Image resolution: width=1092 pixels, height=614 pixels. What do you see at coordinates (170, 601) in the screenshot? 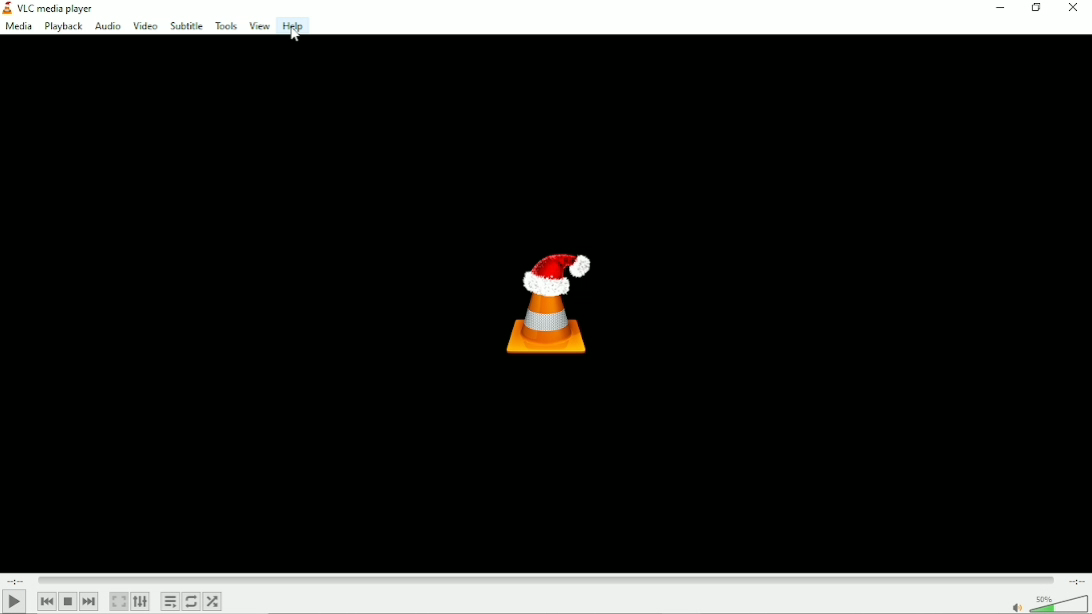
I see `Toggle playlist` at bounding box center [170, 601].